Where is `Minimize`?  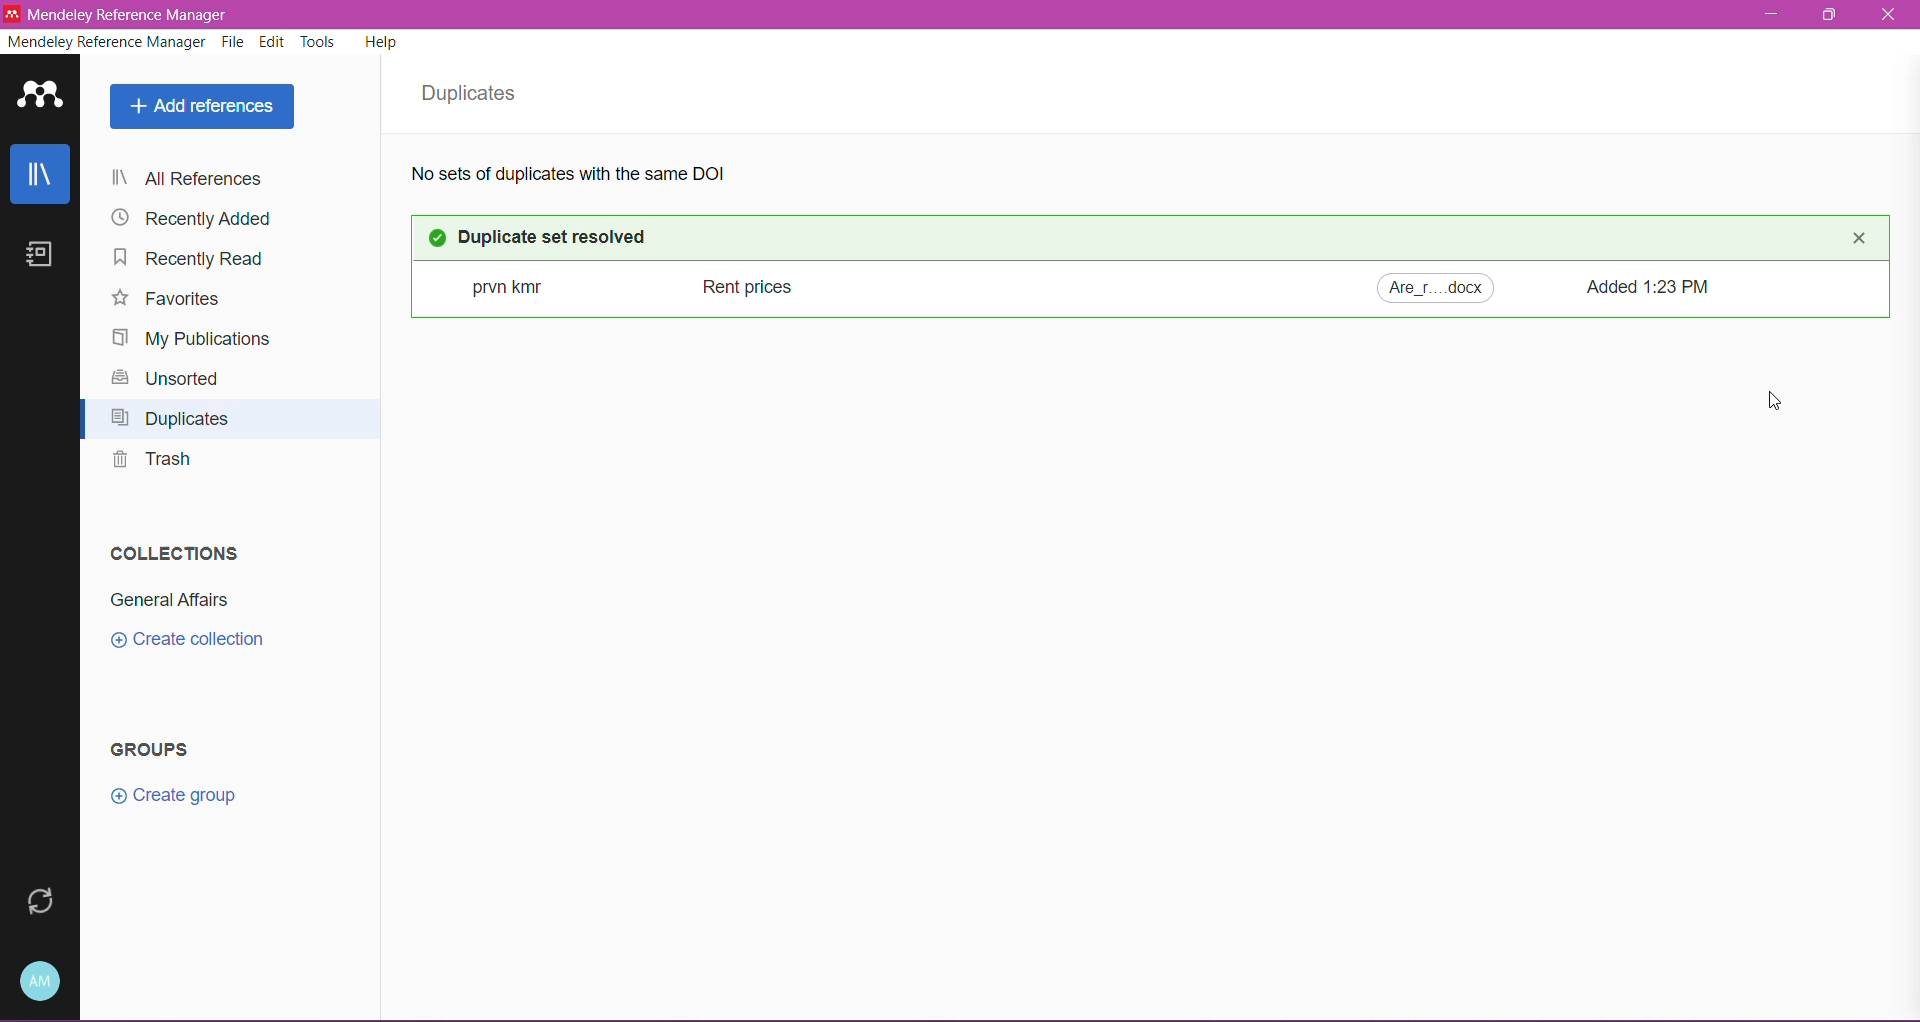
Minimize is located at coordinates (1767, 14).